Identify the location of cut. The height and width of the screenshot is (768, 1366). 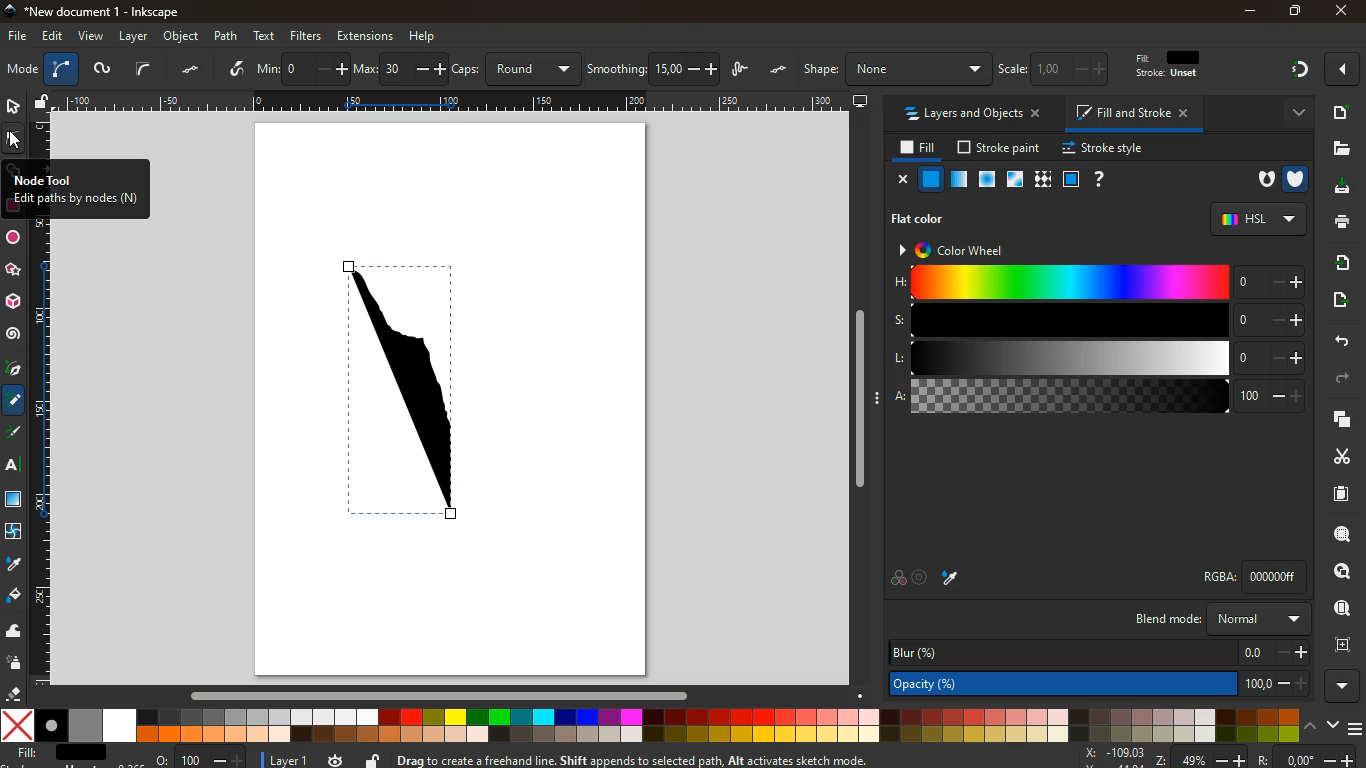
(1334, 456).